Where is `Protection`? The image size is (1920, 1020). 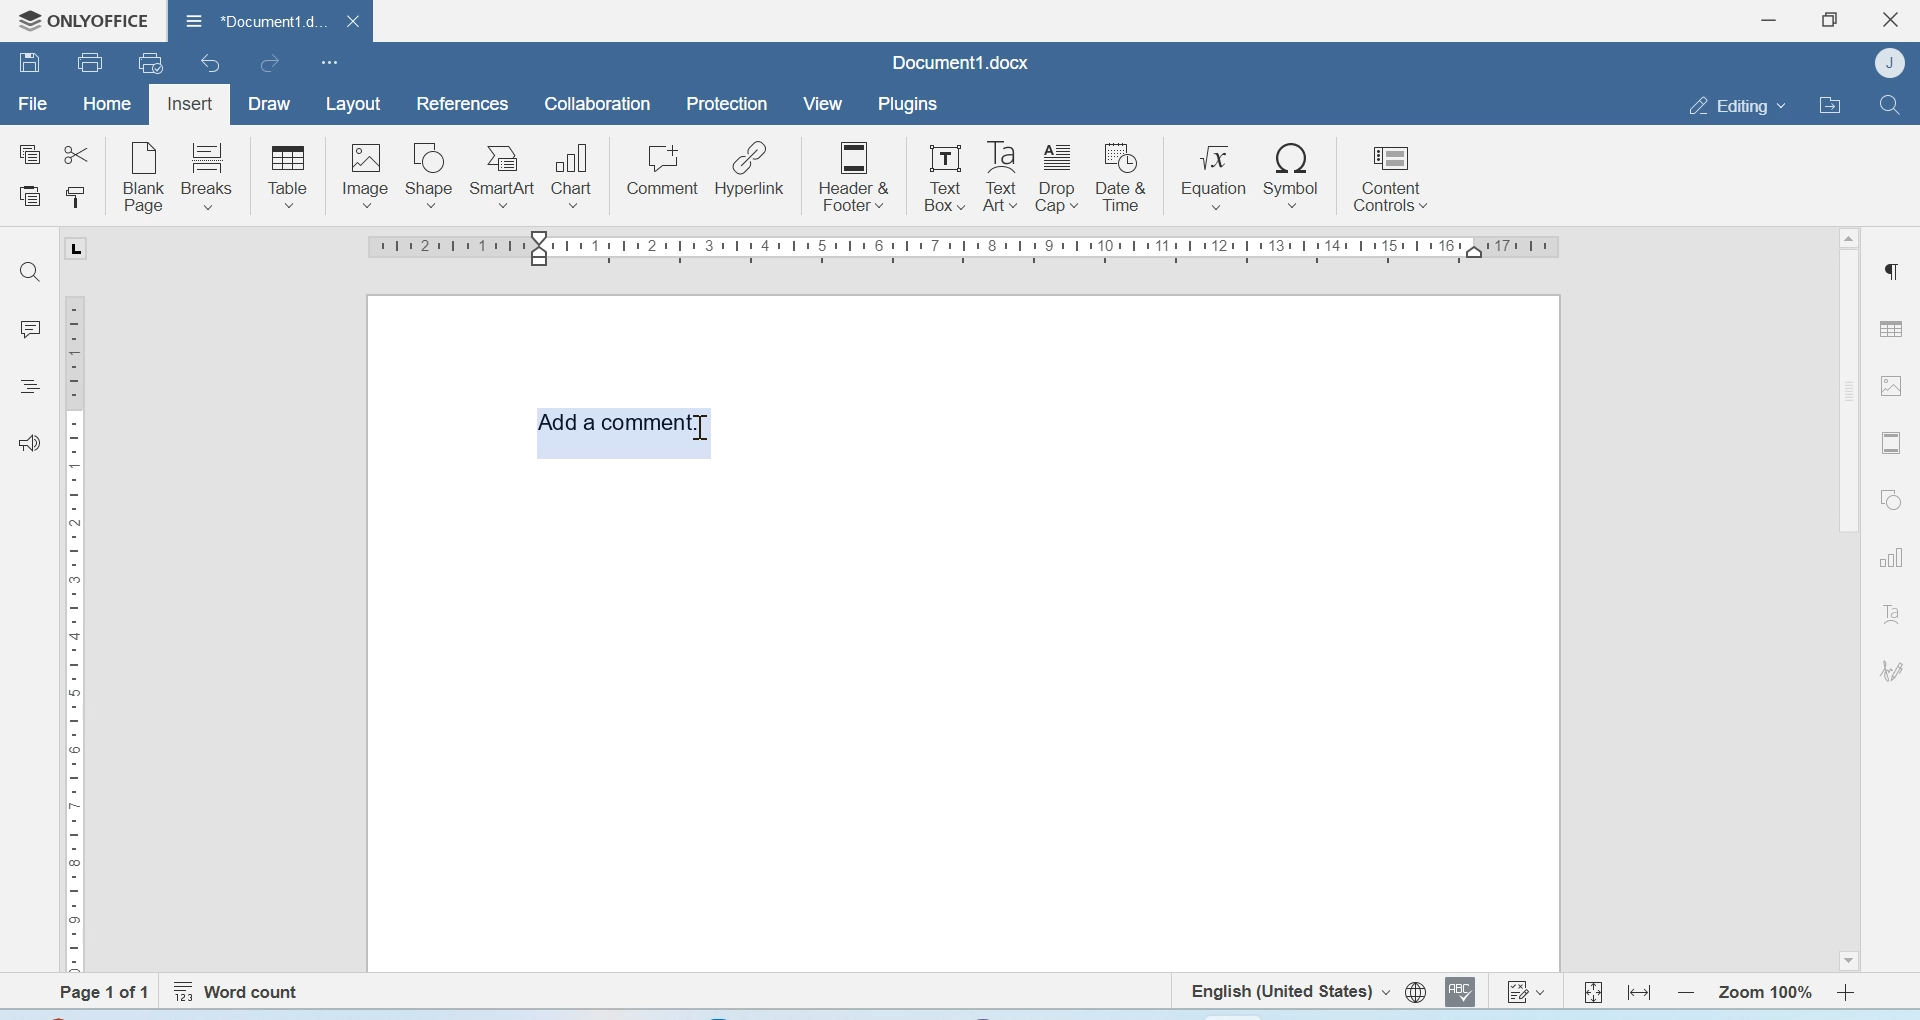
Protection is located at coordinates (727, 105).